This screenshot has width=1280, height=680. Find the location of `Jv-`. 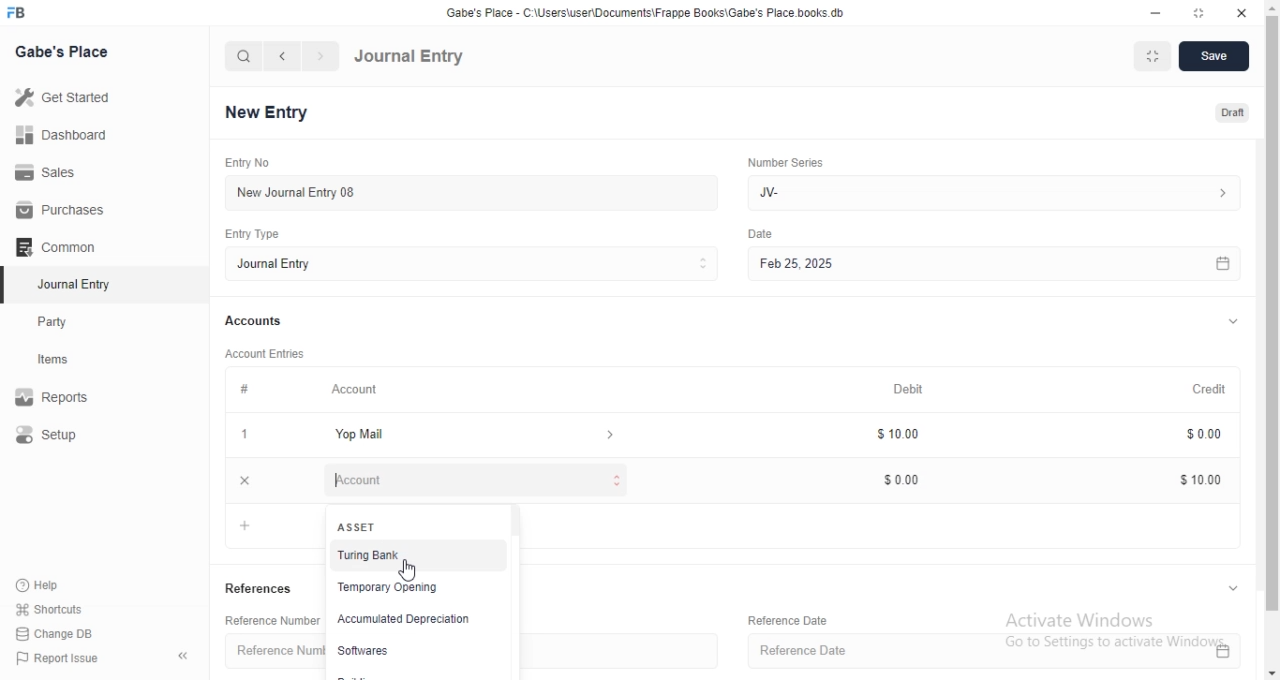

Jv- is located at coordinates (990, 190).